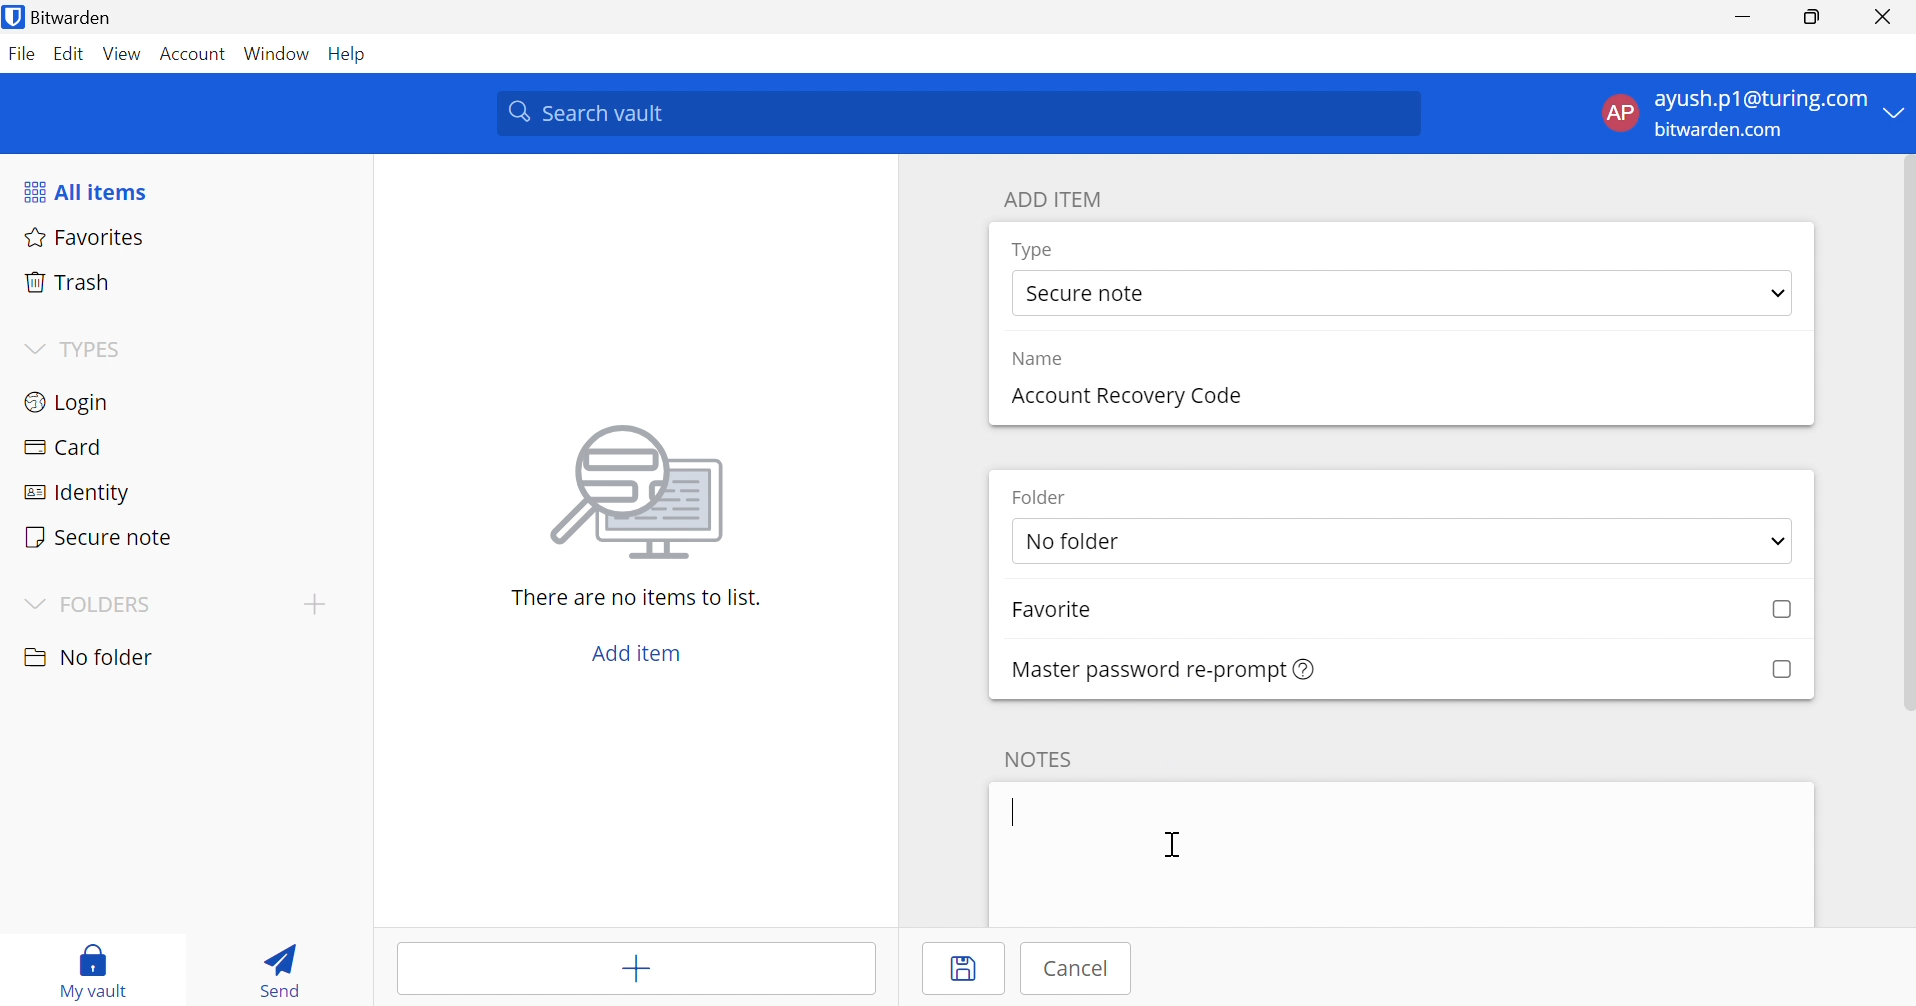 The image size is (1916, 1006). What do you see at coordinates (86, 18) in the screenshot?
I see `Bitwarden` at bounding box center [86, 18].